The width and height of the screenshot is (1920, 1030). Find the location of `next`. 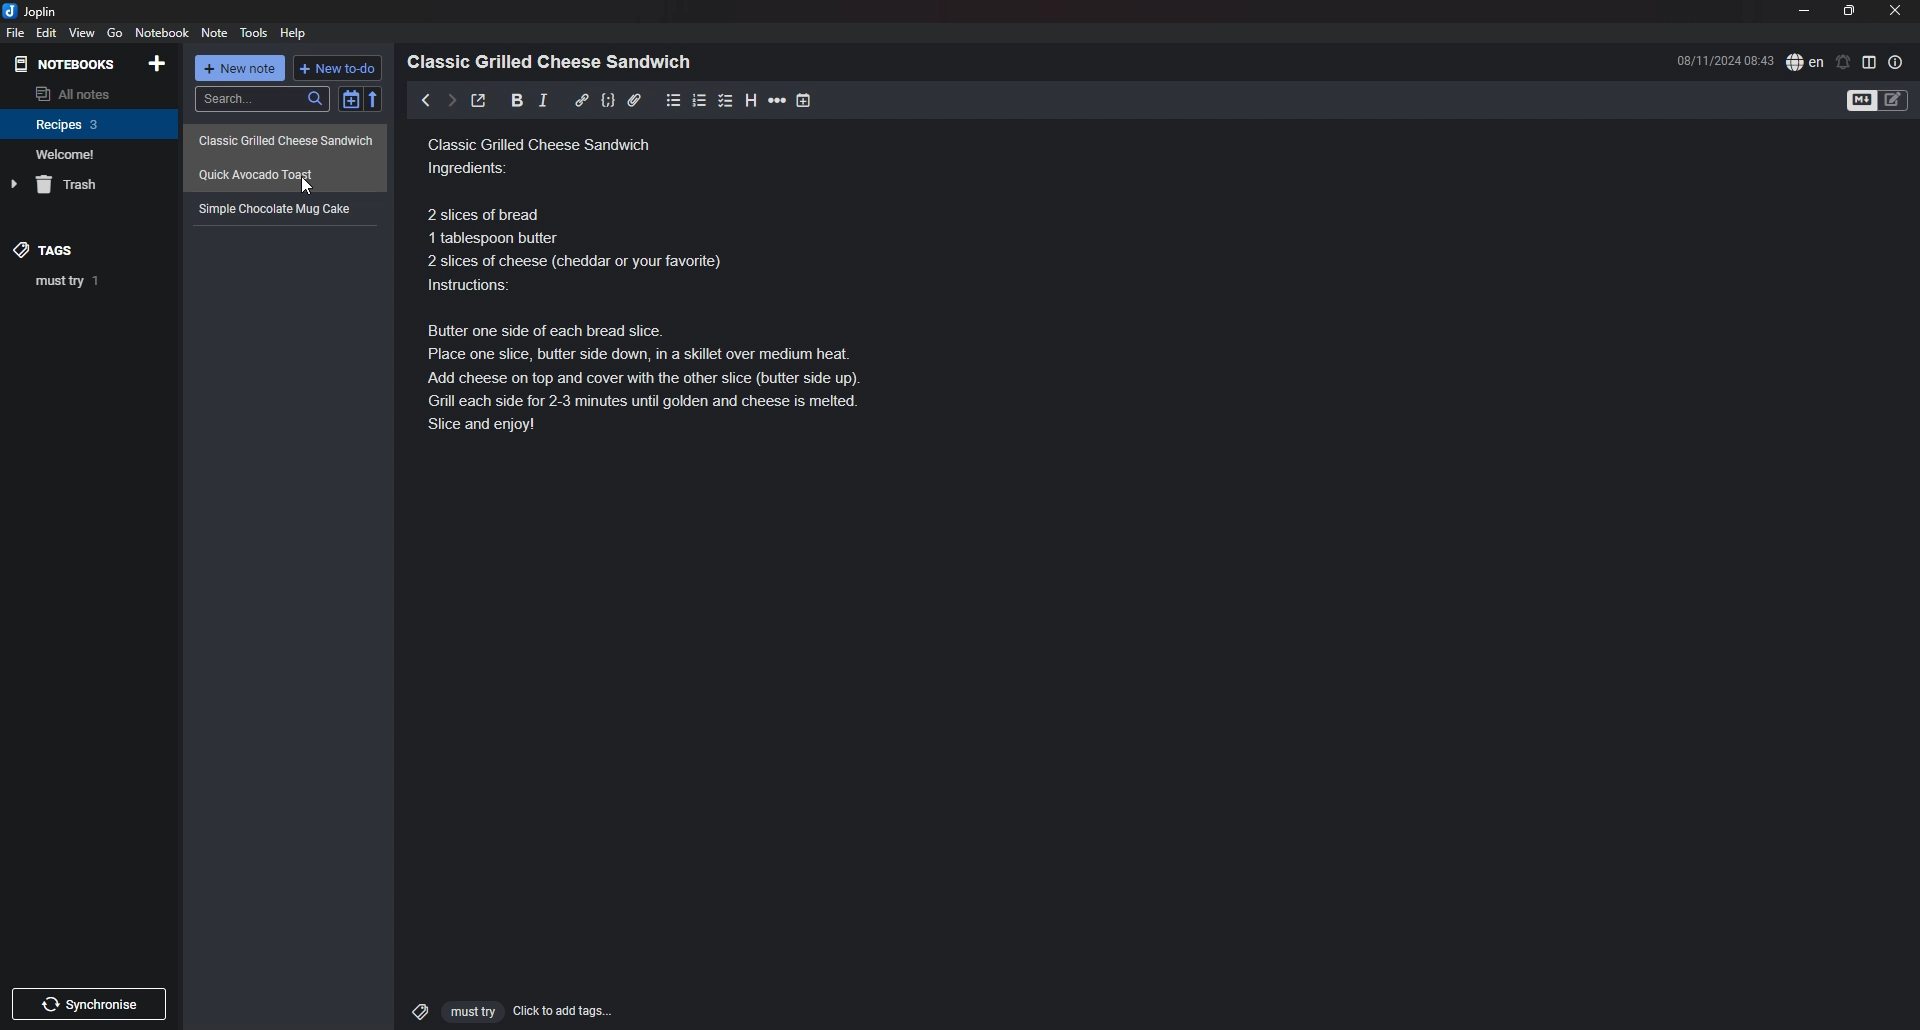

next is located at coordinates (450, 100).